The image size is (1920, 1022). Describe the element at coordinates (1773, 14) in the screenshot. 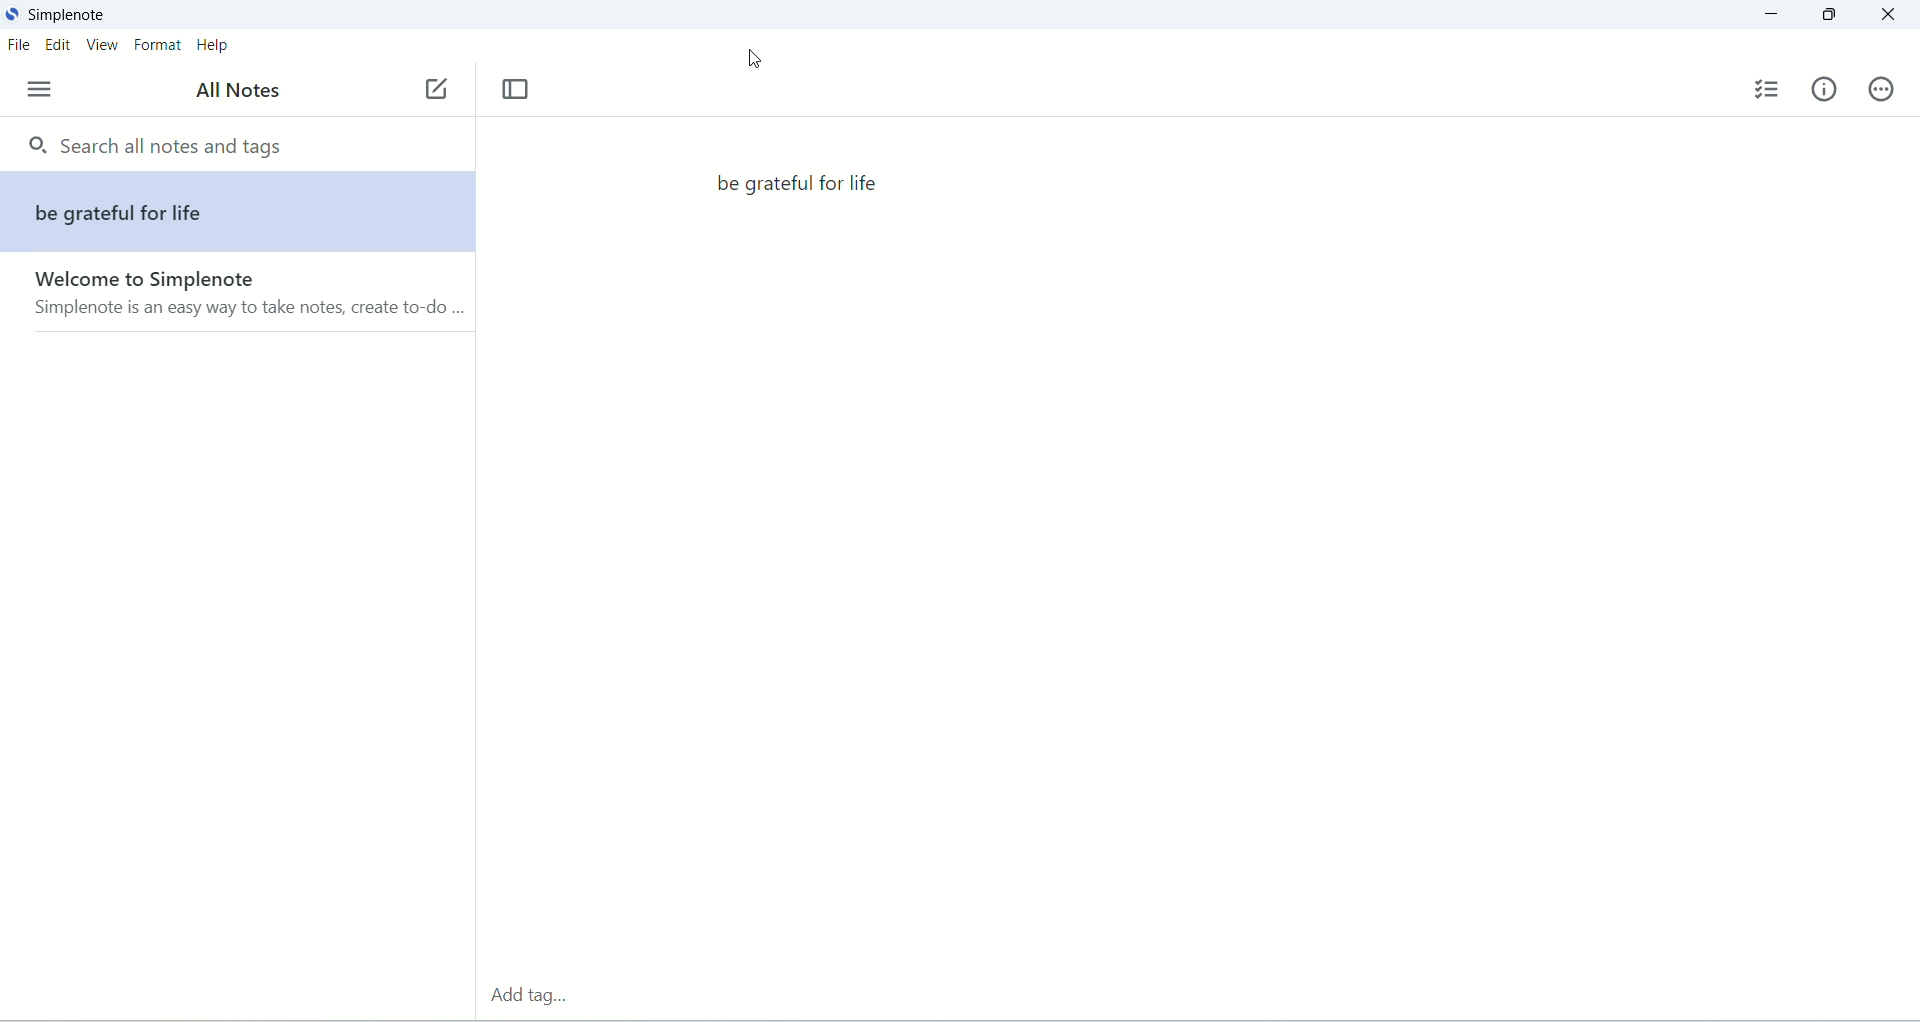

I see `minimize` at that location.